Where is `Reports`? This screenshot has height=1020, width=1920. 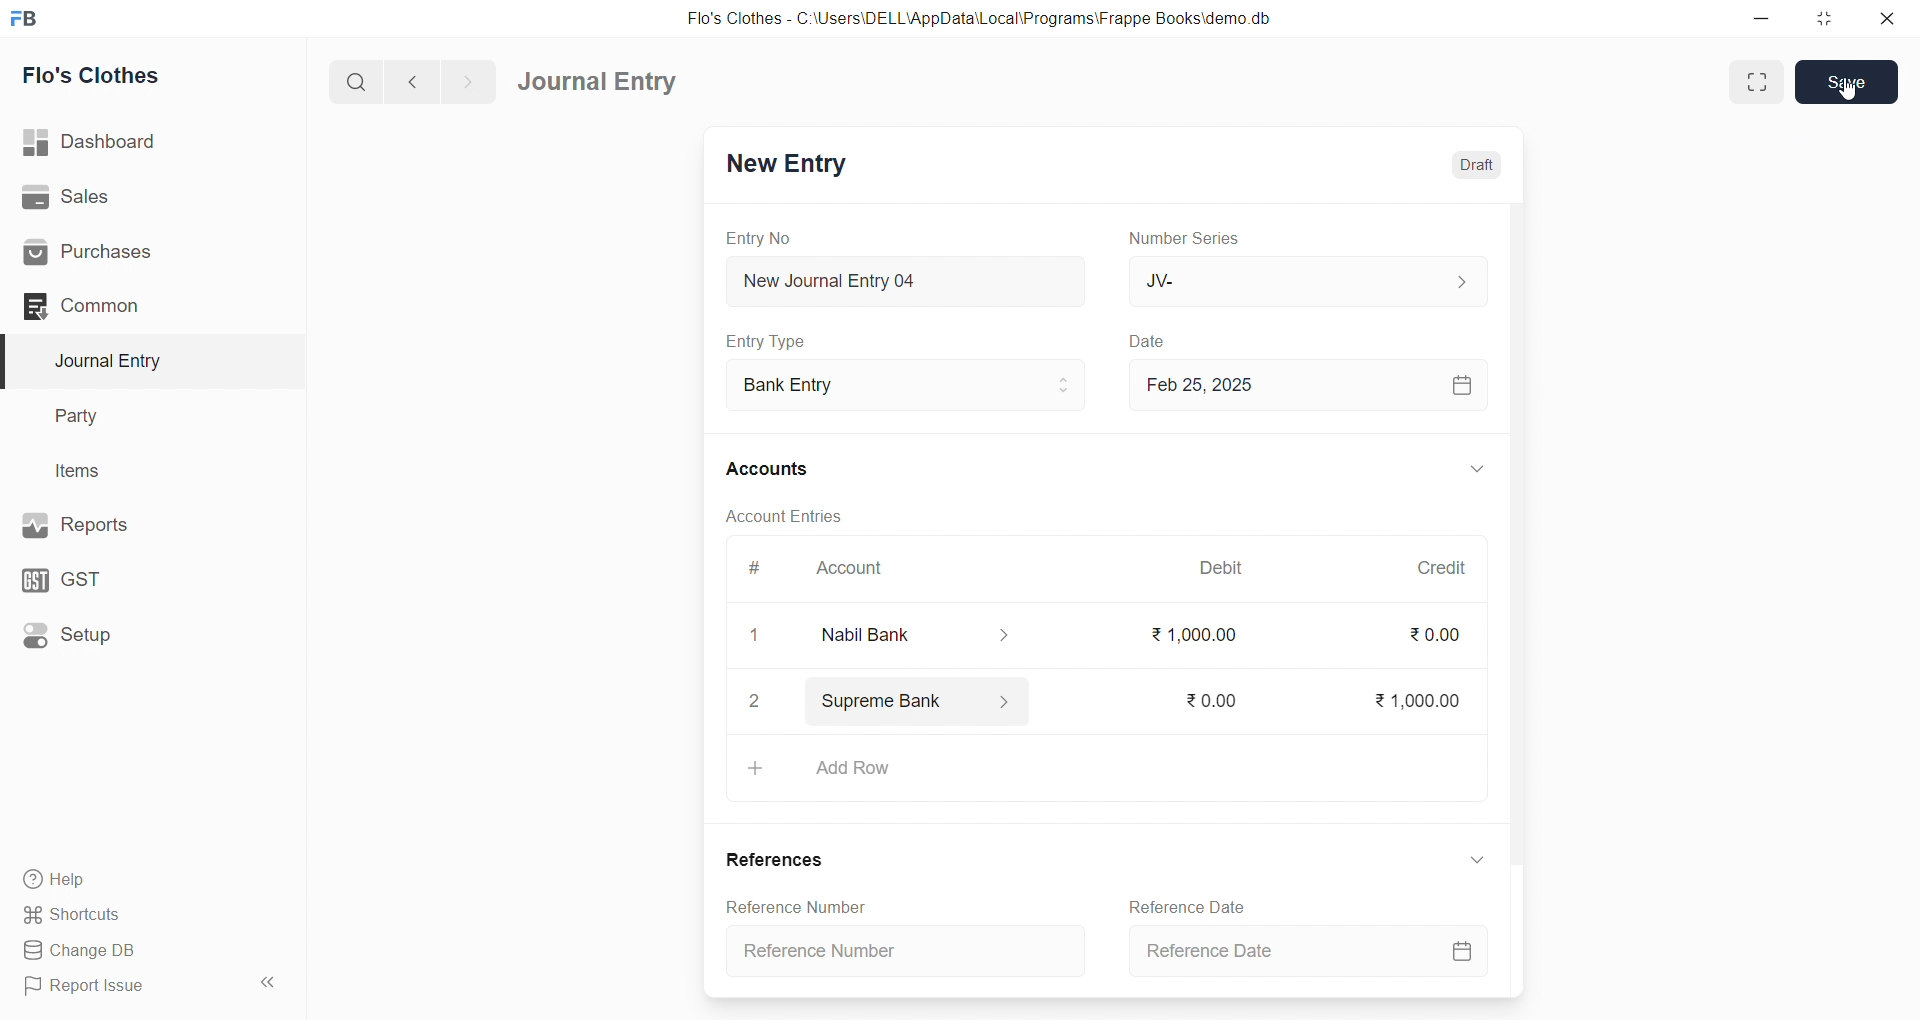 Reports is located at coordinates (140, 523).